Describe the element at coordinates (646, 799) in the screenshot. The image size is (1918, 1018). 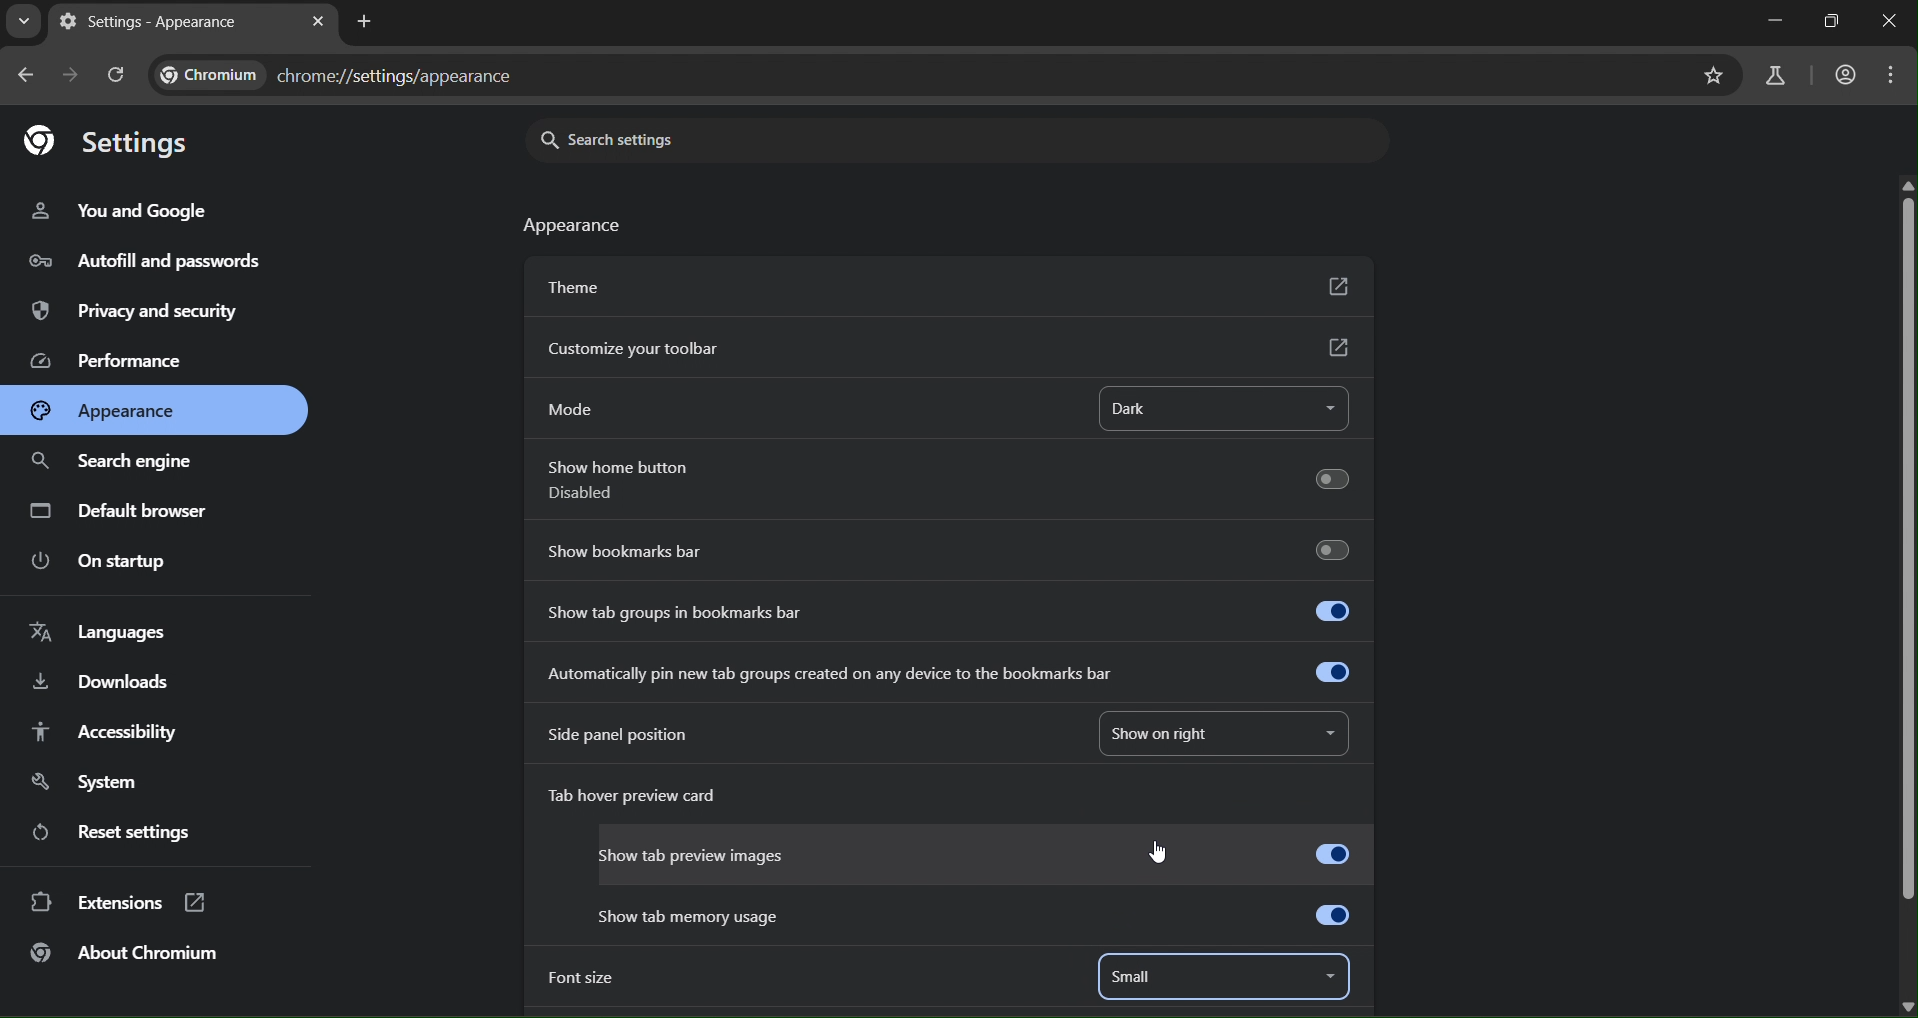
I see `tab hover preview card` at that location.